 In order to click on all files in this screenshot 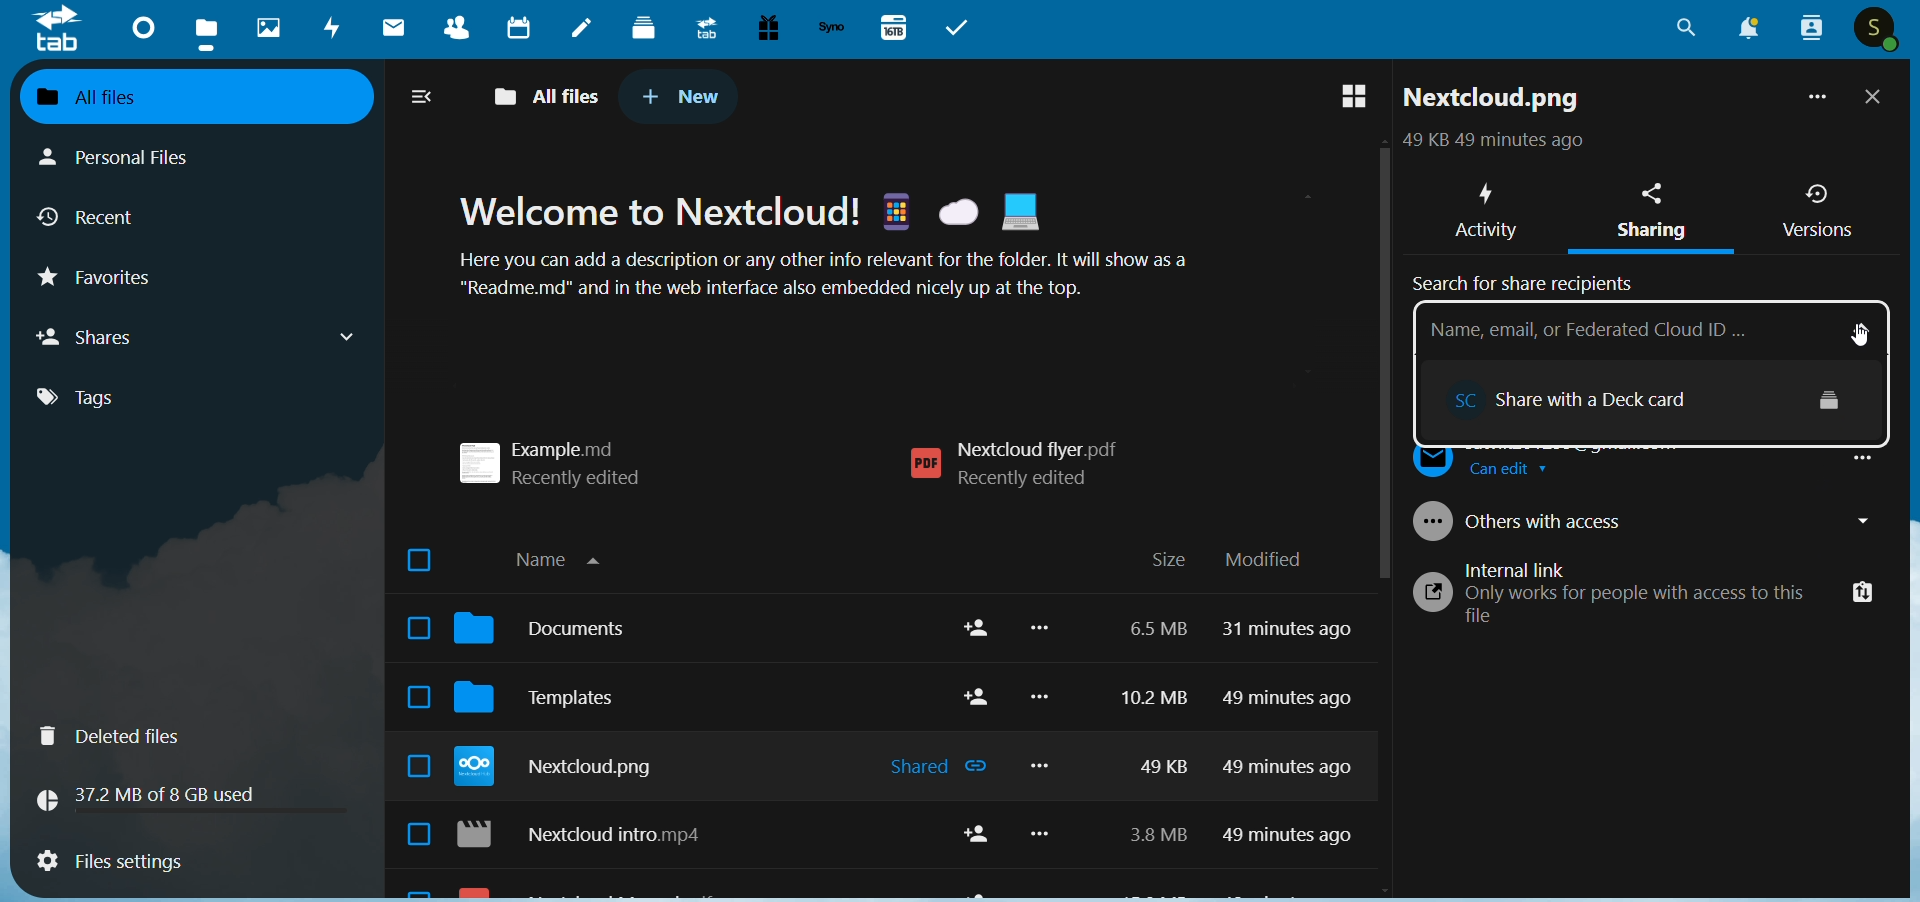, I will do `click(179, 95)`.